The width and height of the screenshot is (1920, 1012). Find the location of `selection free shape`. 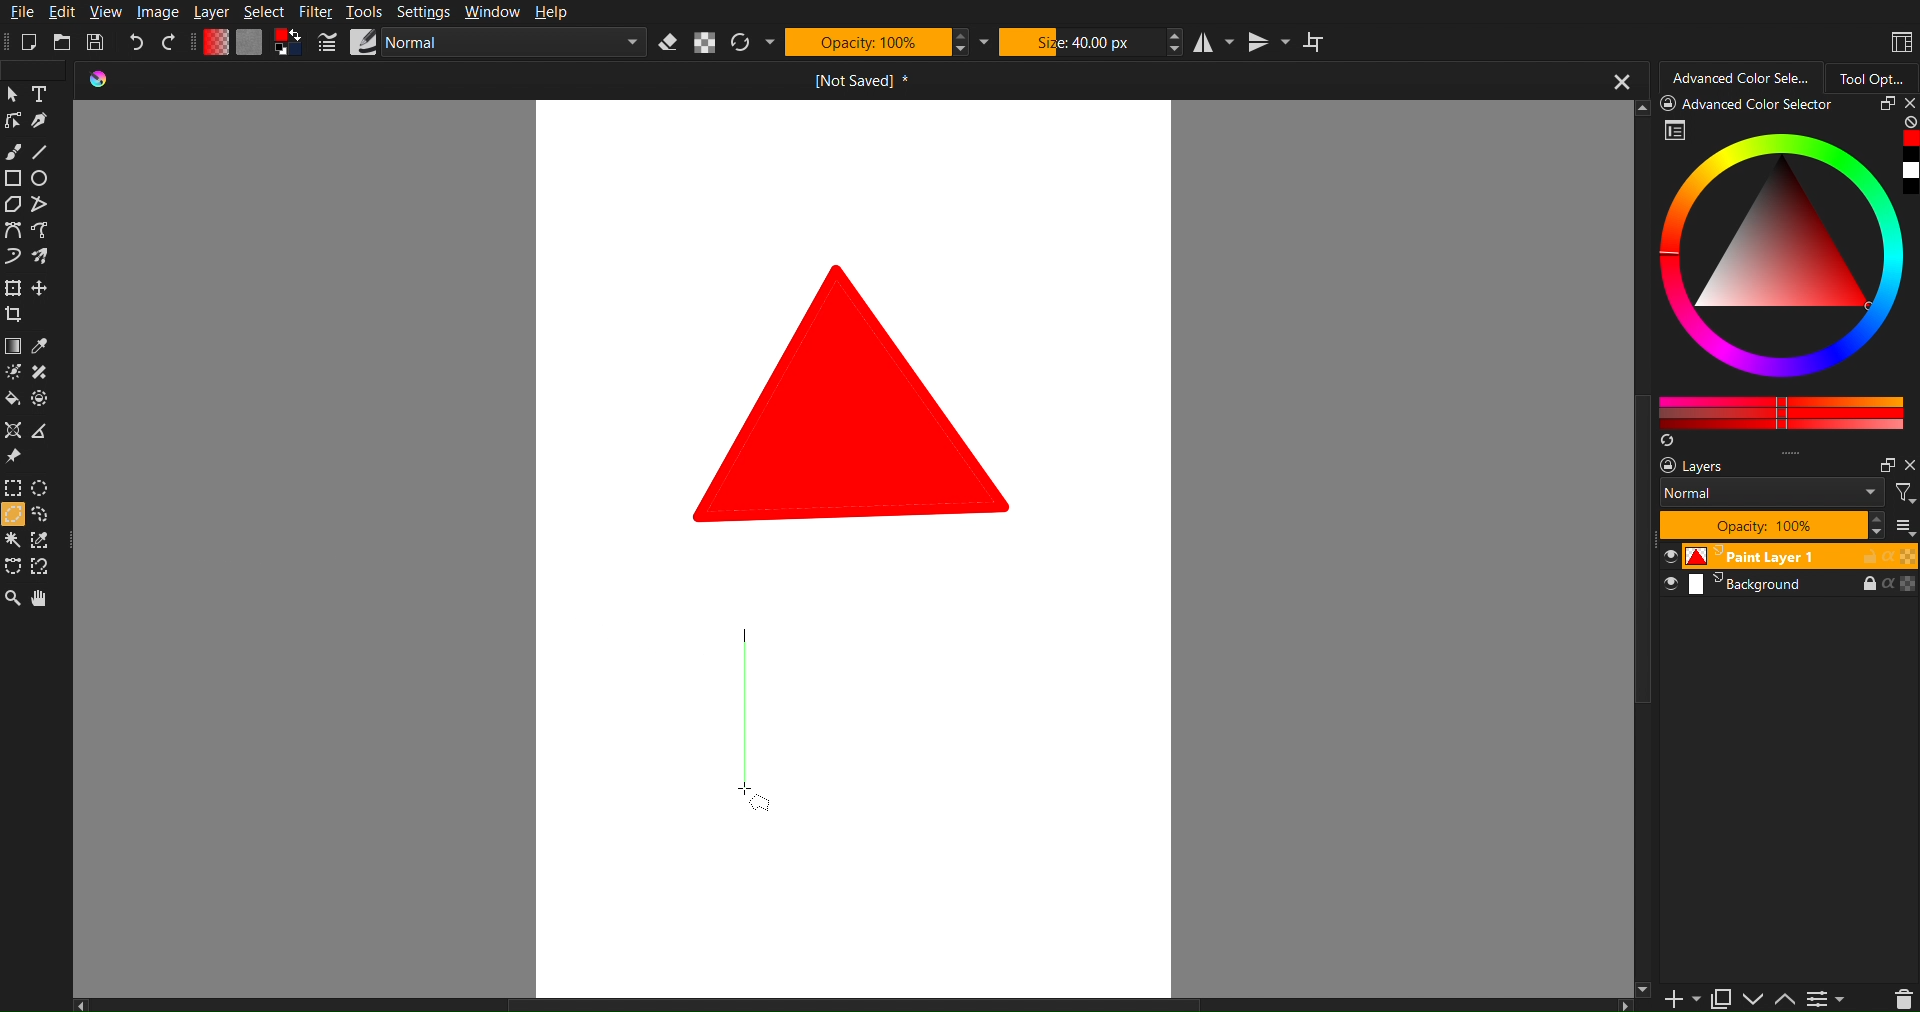

selection free shape is located at coordinates (12, 565).